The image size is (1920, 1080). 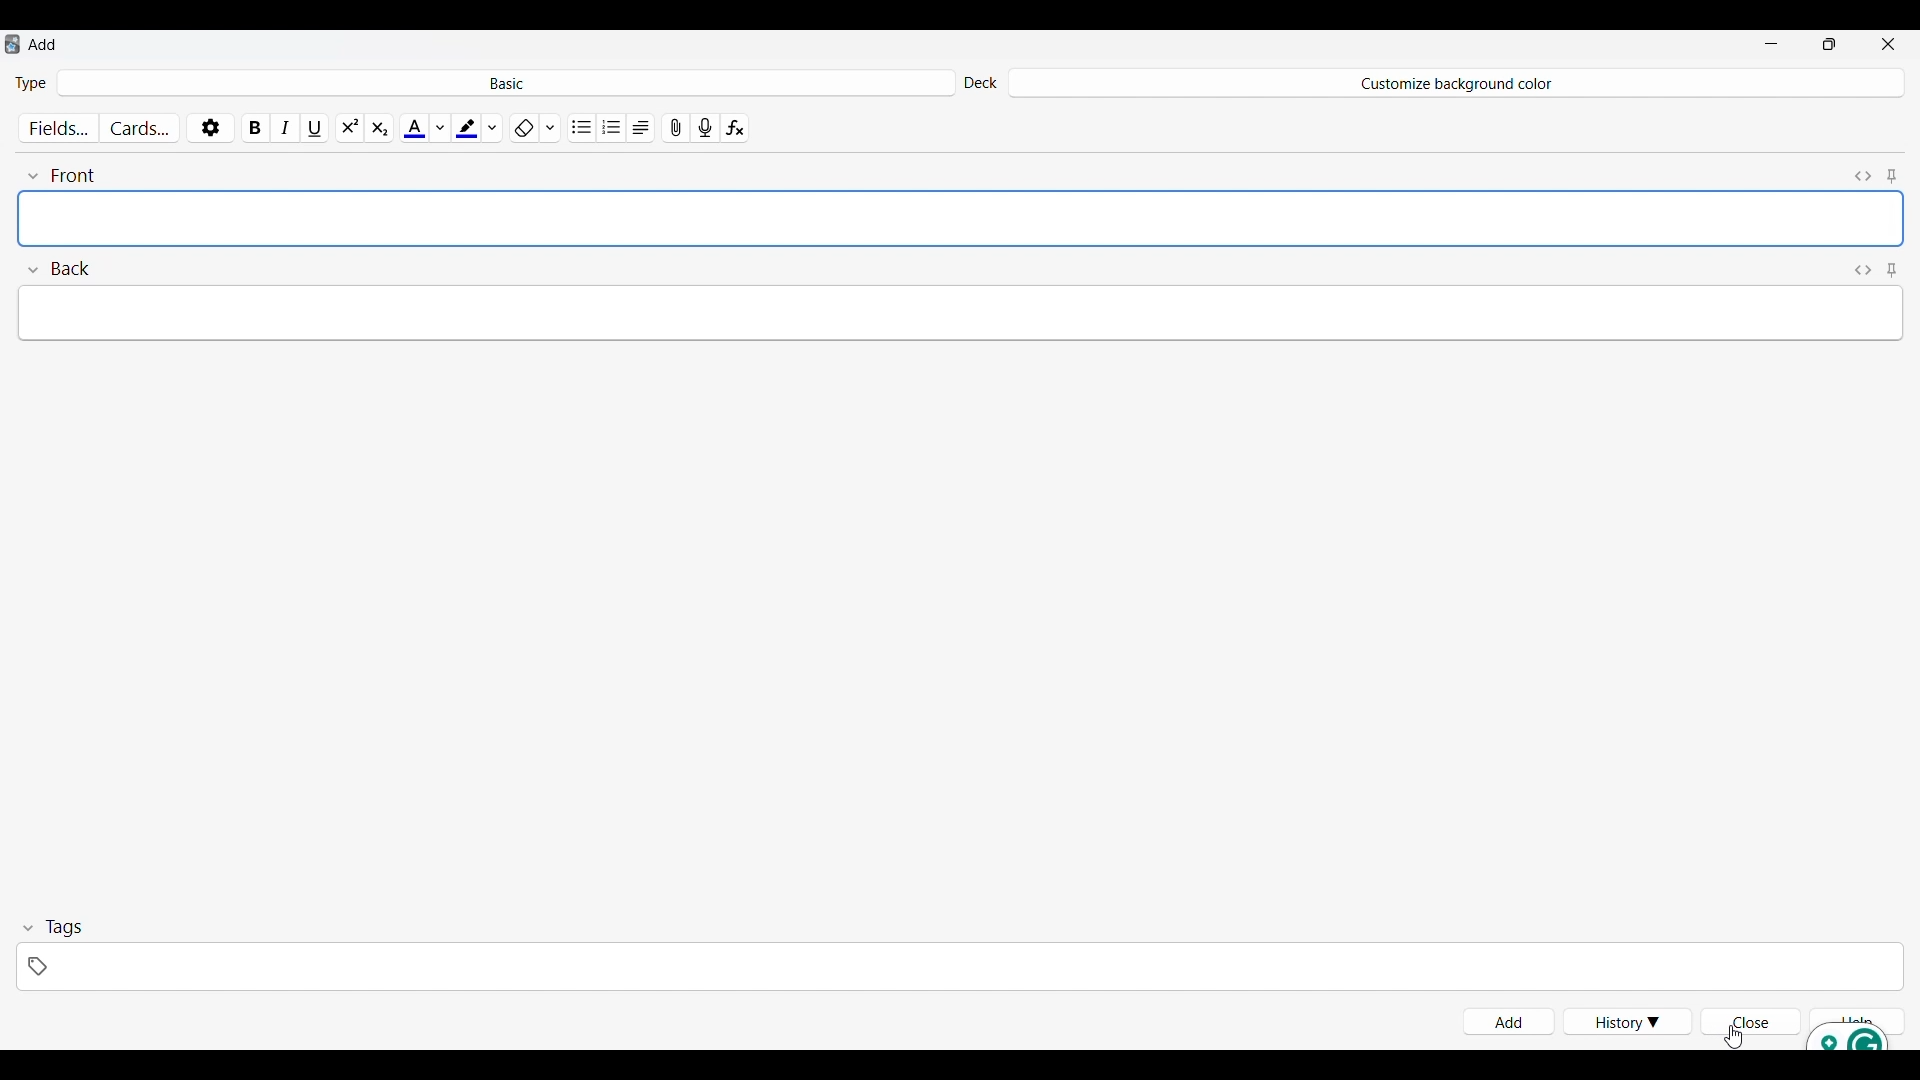 What do you see at coordinates (959, 967) in the screenshot?
I see `Click to type in tags` at bounding box center [959, 967].